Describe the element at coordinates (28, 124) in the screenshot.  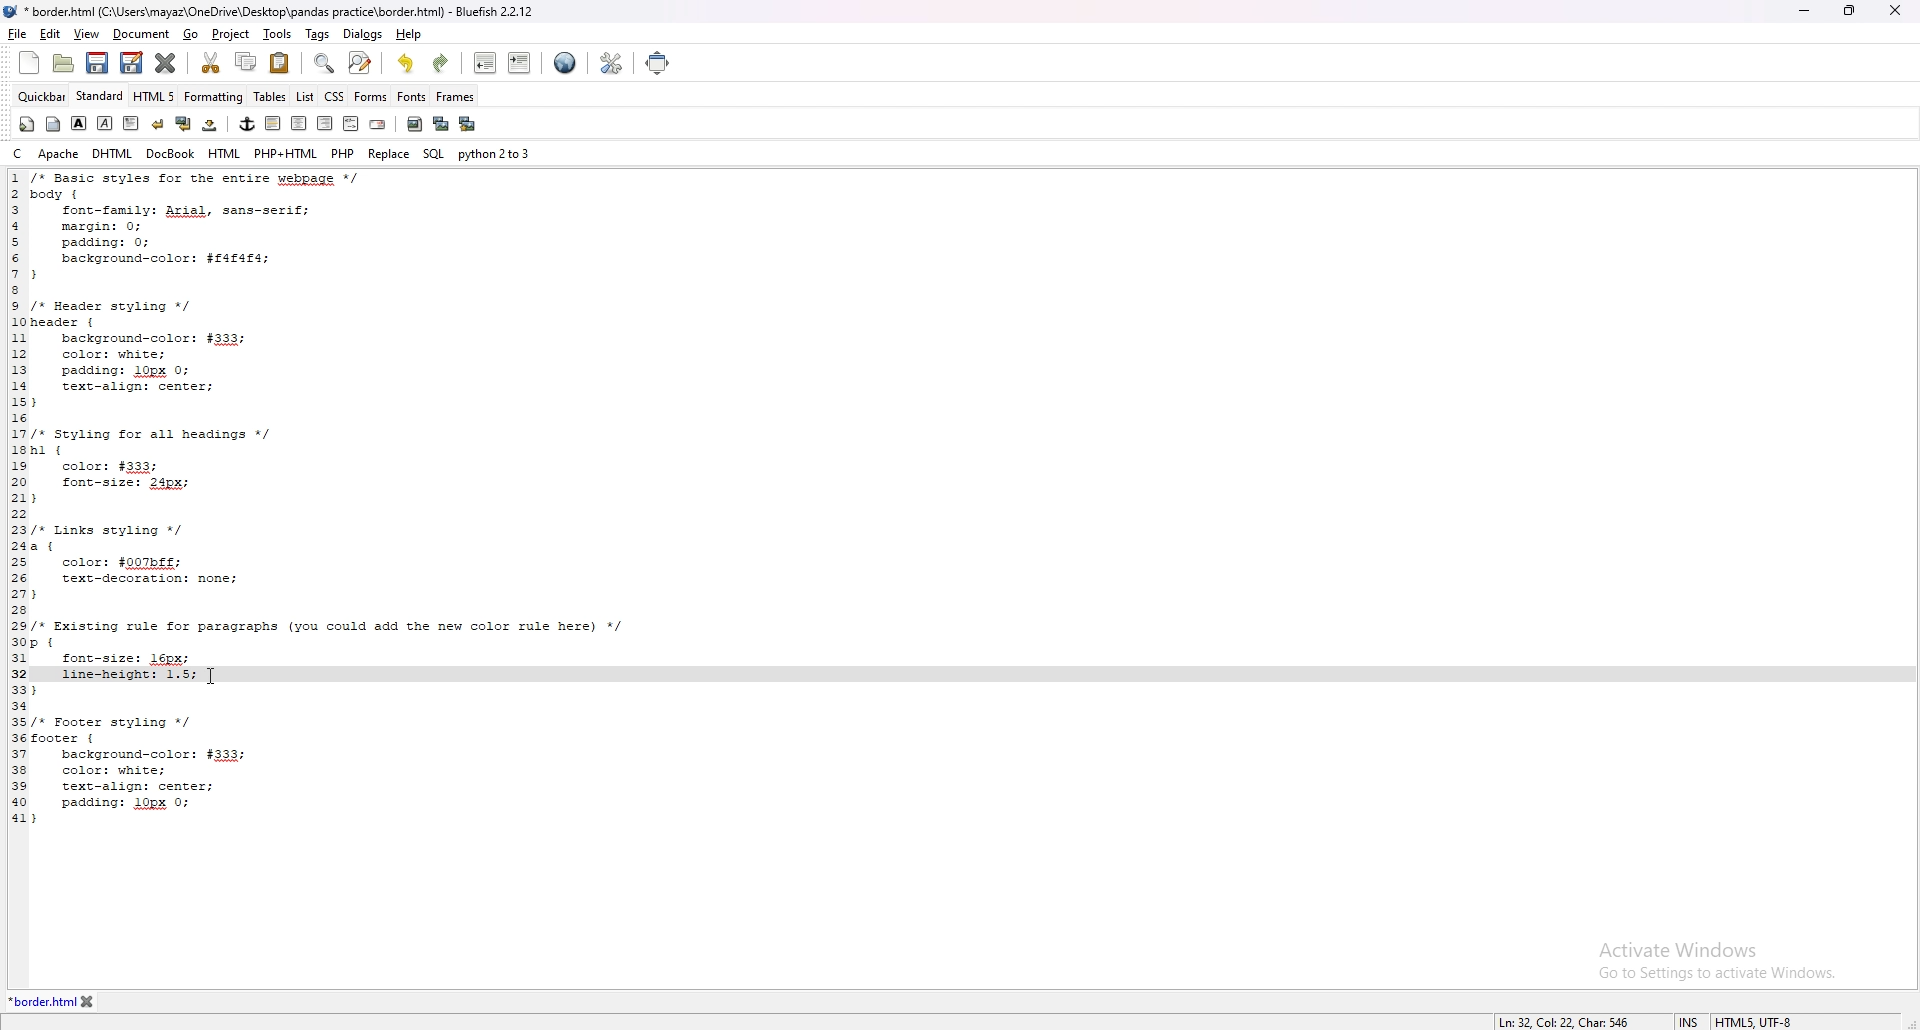
I see `quickstart` at that location.